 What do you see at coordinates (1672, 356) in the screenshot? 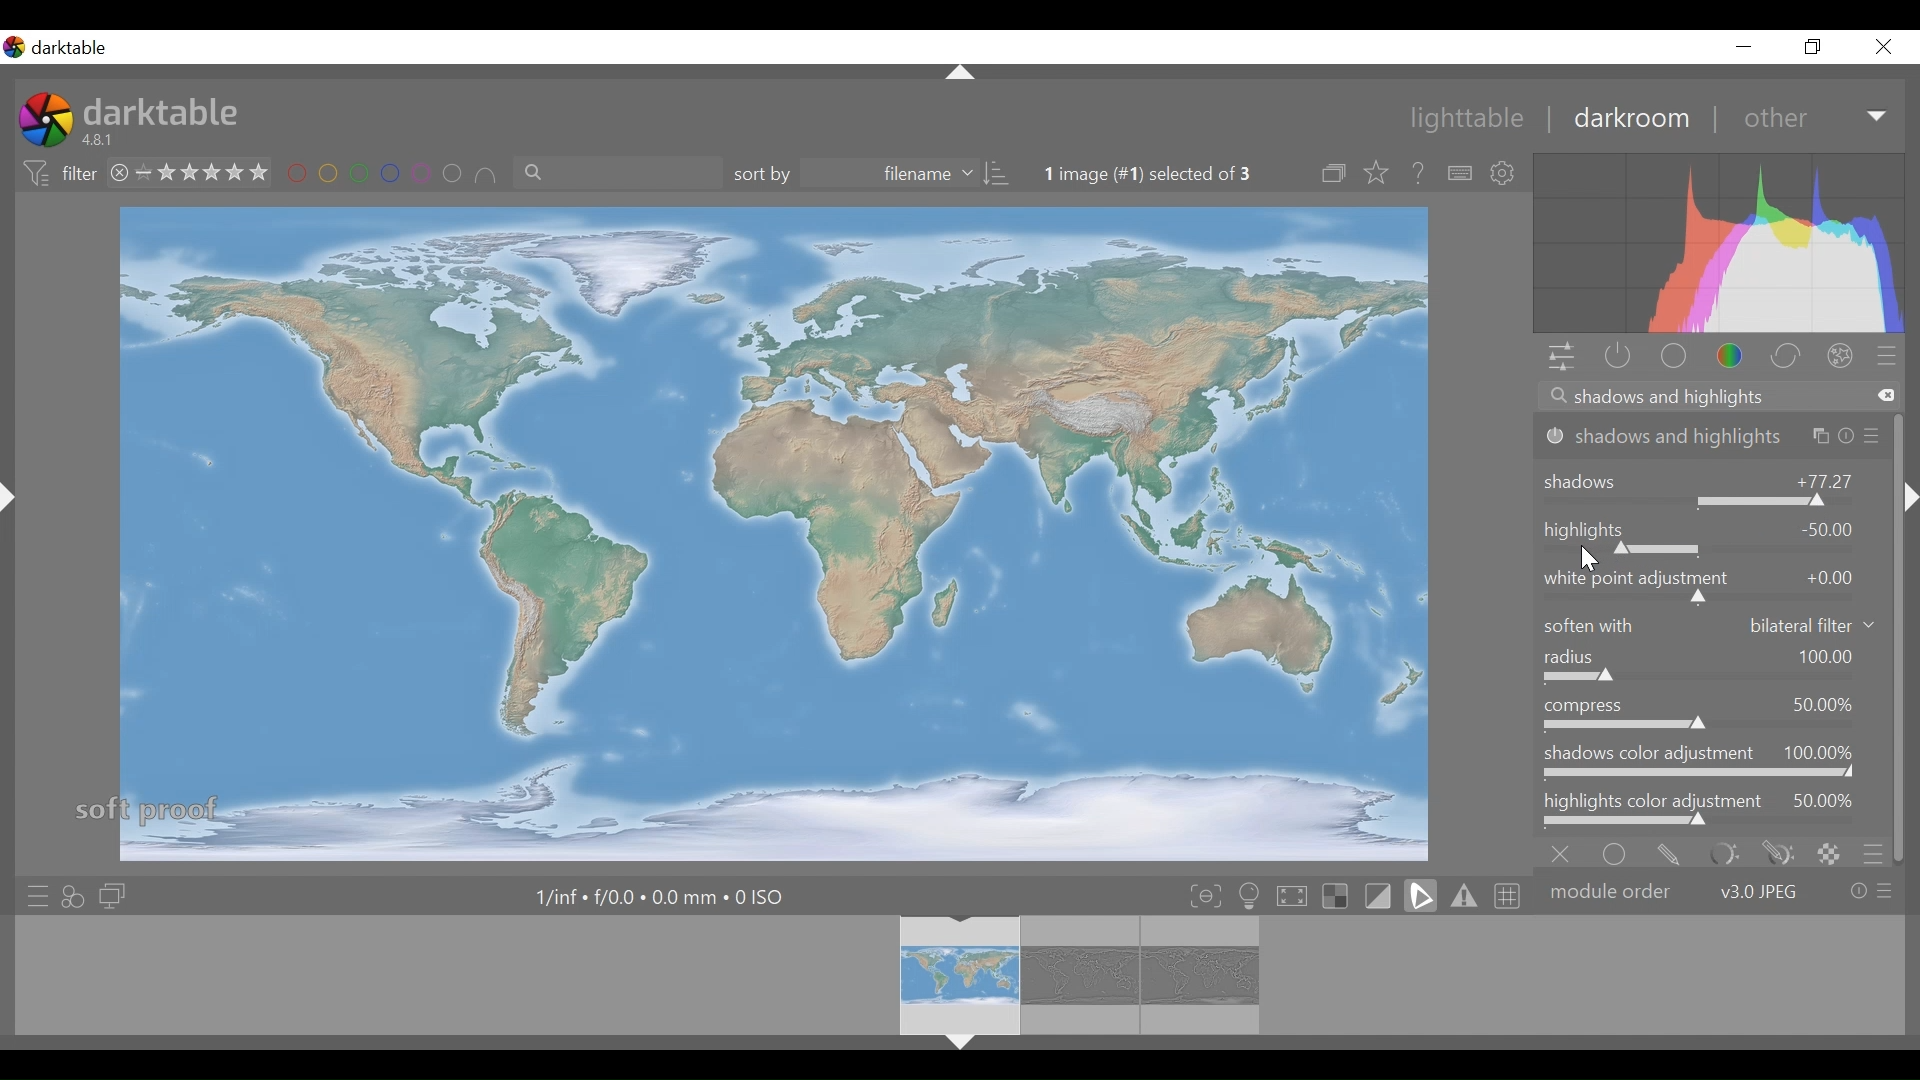
I see `base` at bounding box center [1672, 356].